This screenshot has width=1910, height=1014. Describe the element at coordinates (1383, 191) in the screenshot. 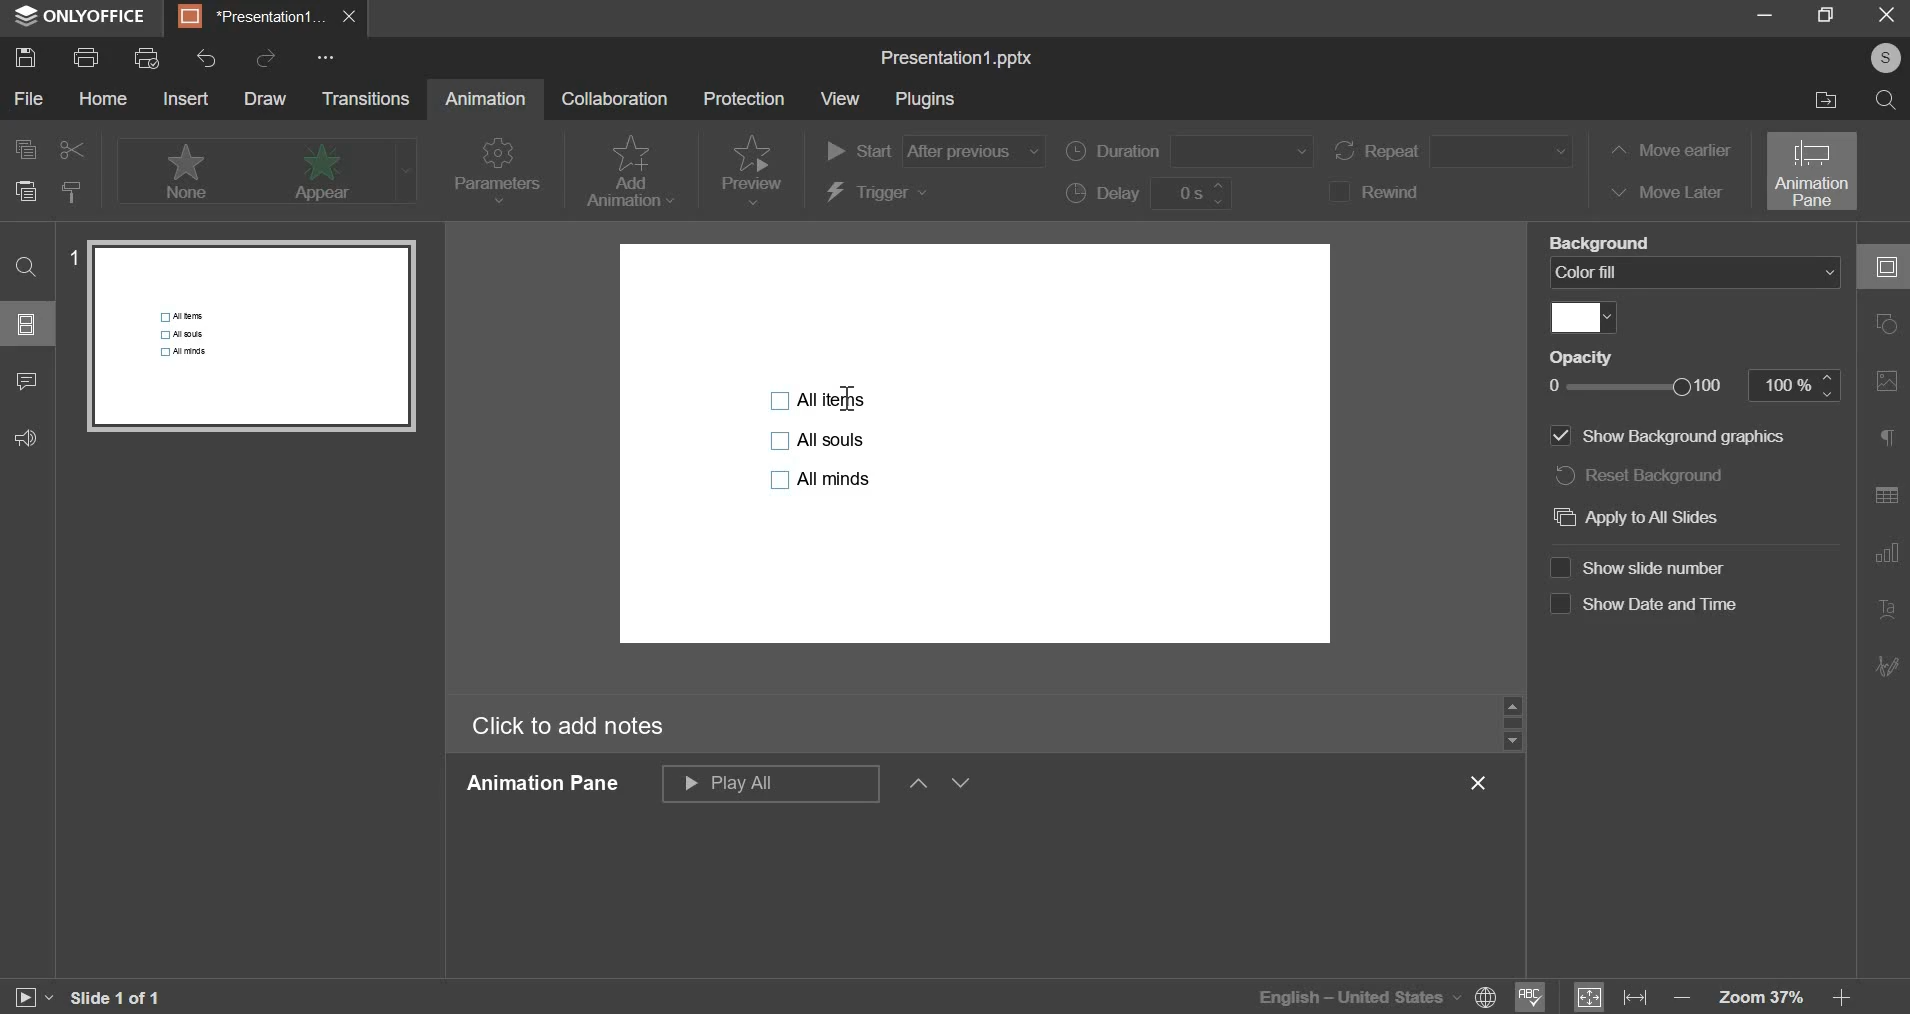

I see `rewind` at that location.